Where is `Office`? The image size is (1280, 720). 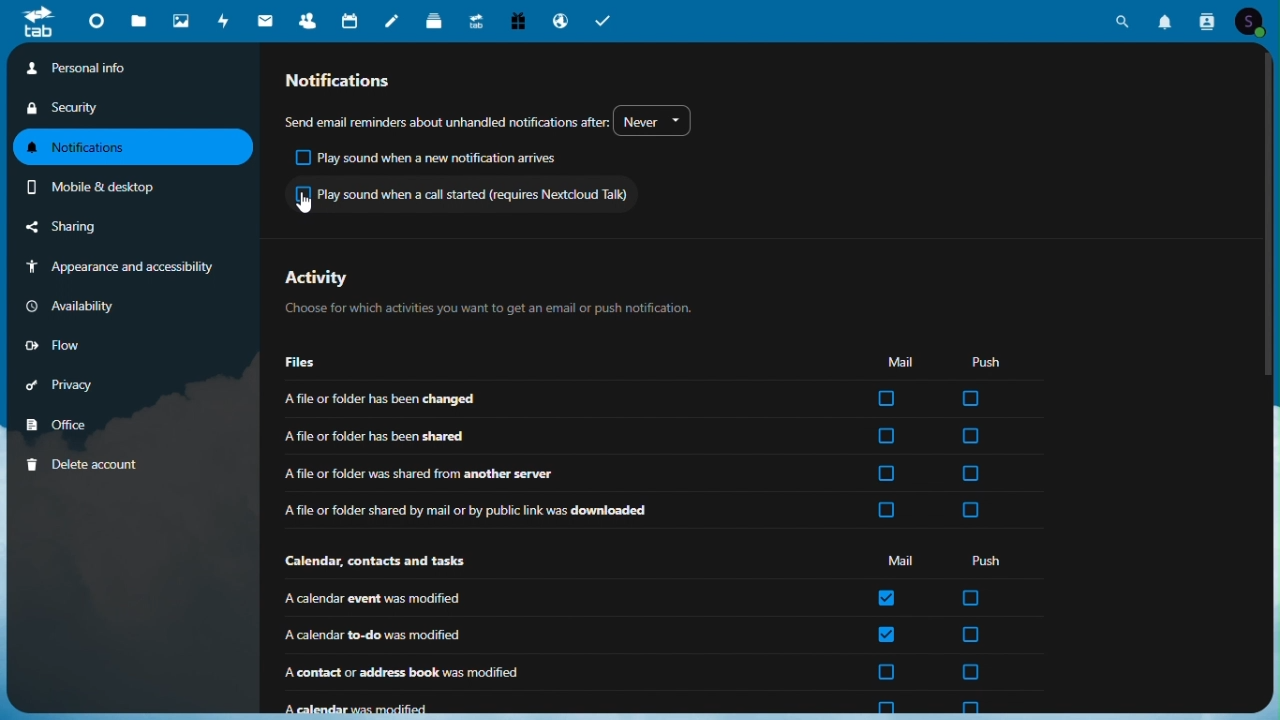
Office is located at coordinates (64, 422).